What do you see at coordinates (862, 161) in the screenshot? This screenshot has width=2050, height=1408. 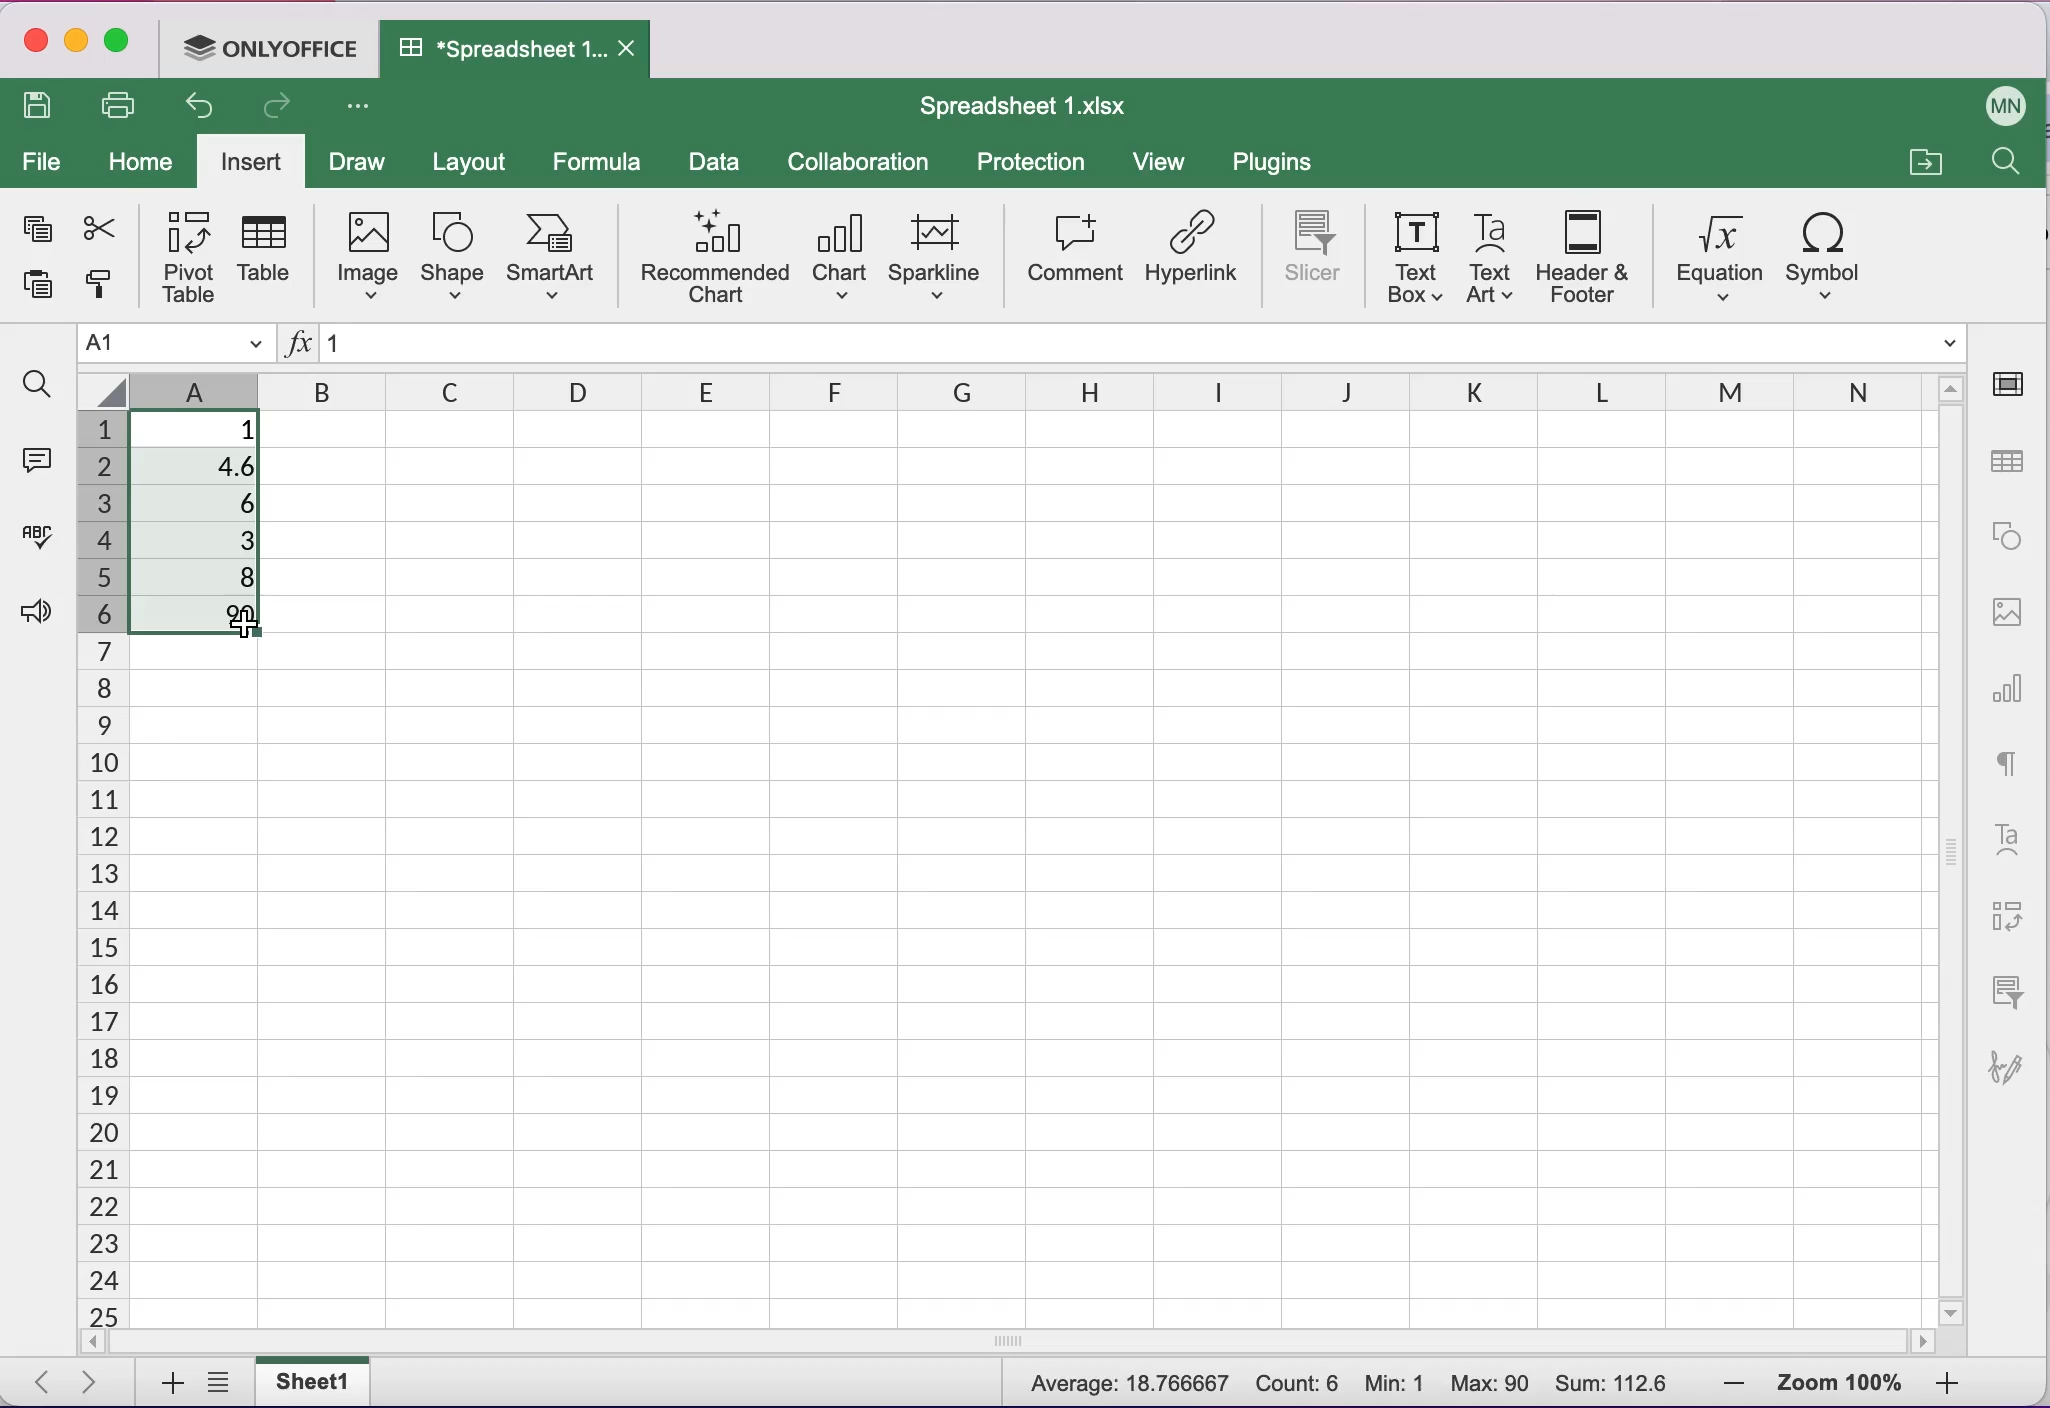 I see `collaboration` at bounding box center [862, 161].